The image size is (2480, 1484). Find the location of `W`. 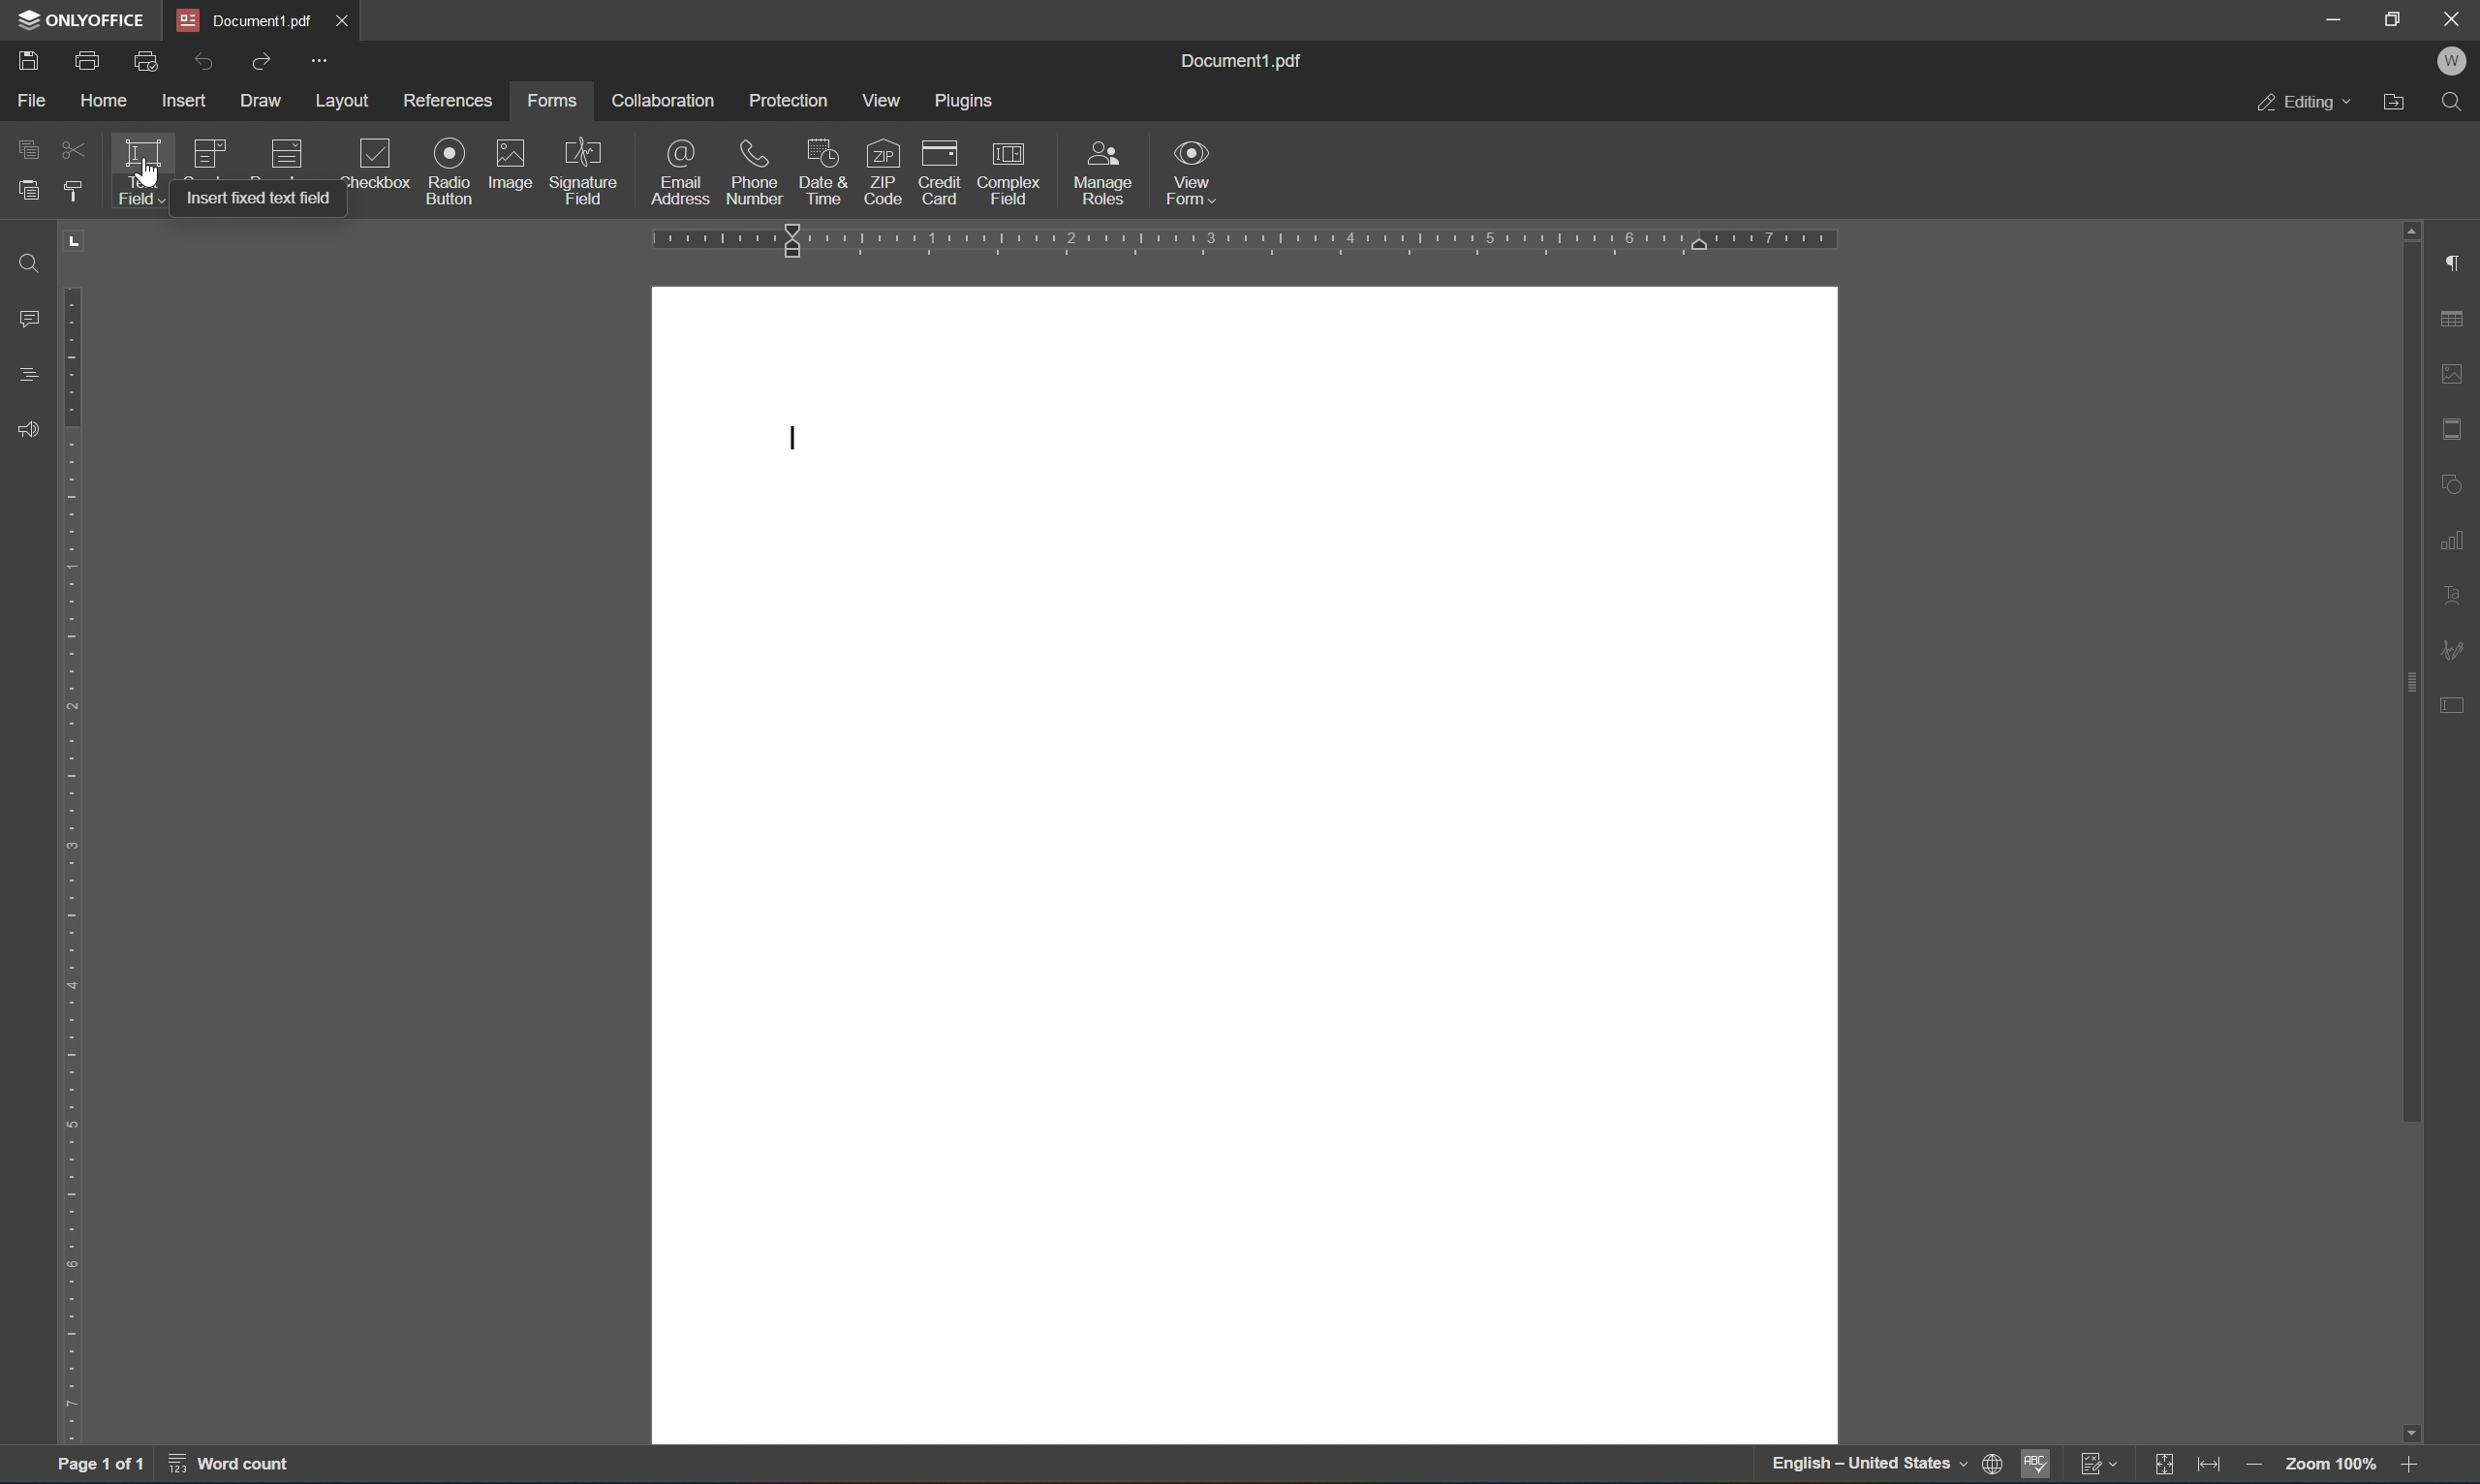

W is located at coordinates (2458, 58).